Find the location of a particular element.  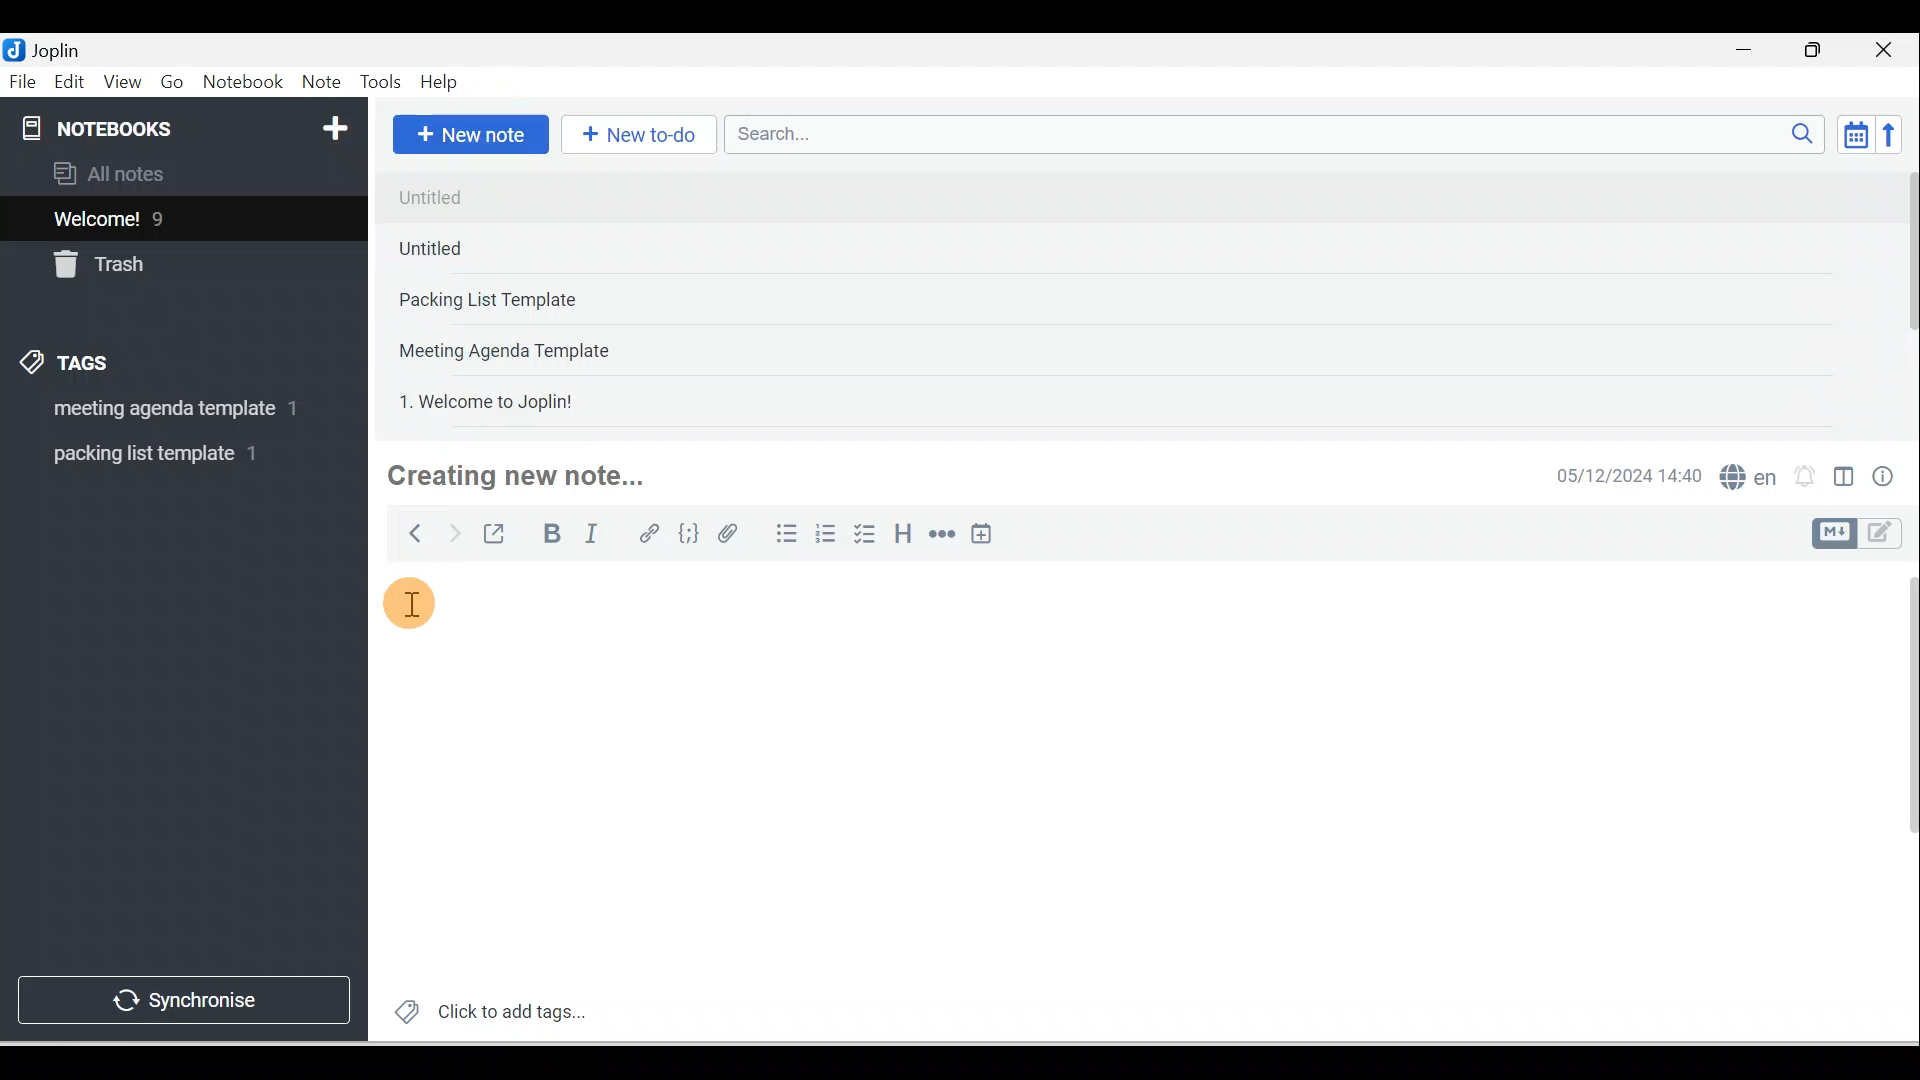

Edit is located at coordinates (71, 83).